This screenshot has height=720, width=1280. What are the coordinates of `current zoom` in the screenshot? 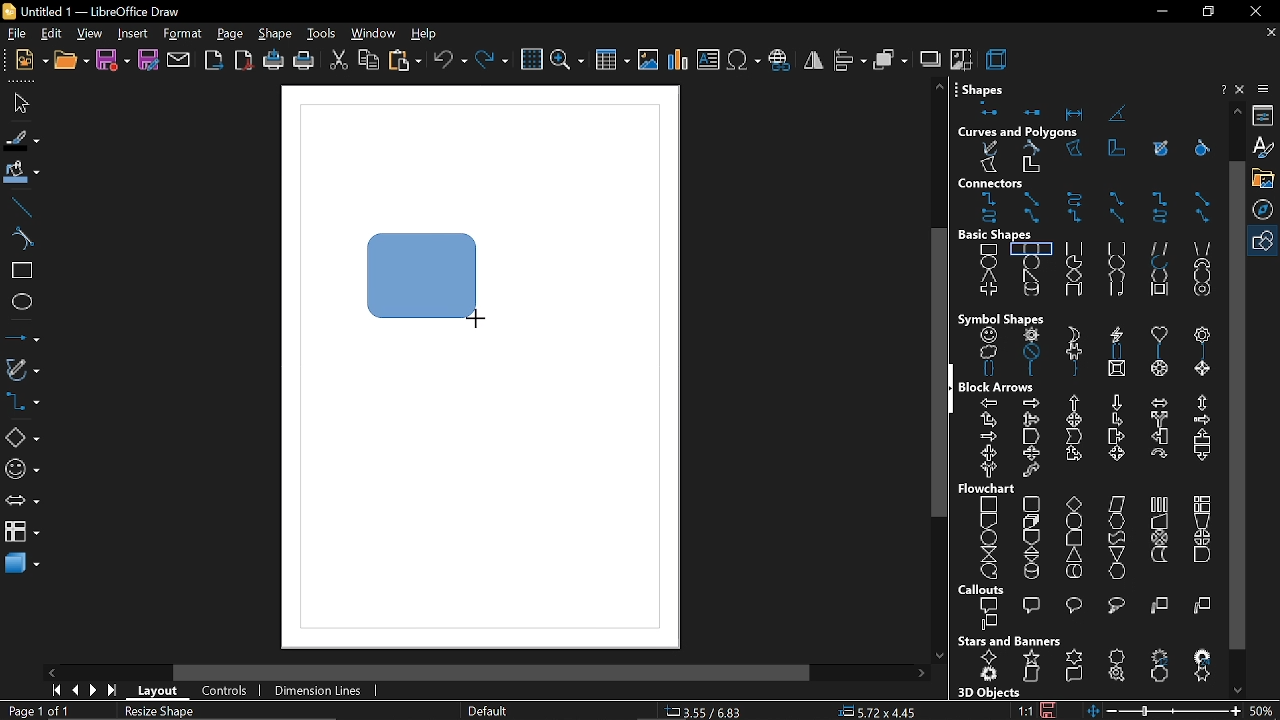 It's located at (1263, 710).